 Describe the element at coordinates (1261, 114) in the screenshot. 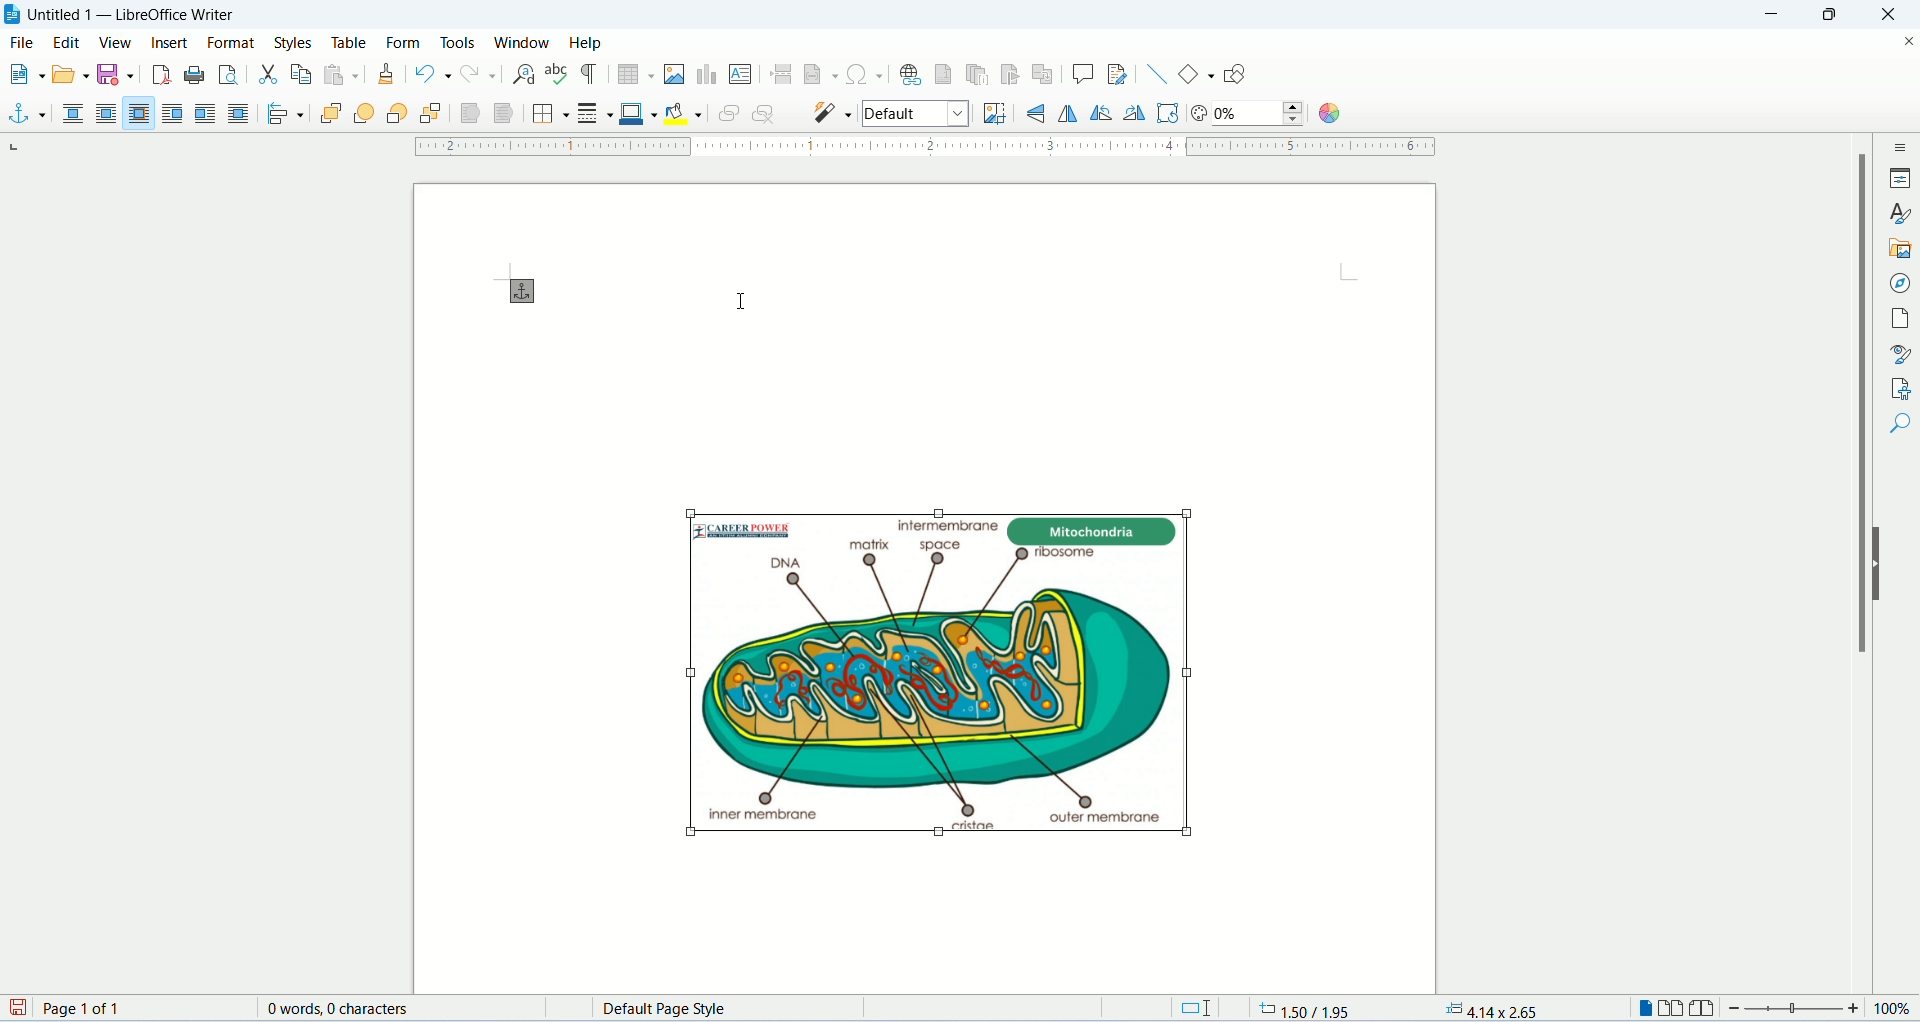

I see `transparency` at that location.